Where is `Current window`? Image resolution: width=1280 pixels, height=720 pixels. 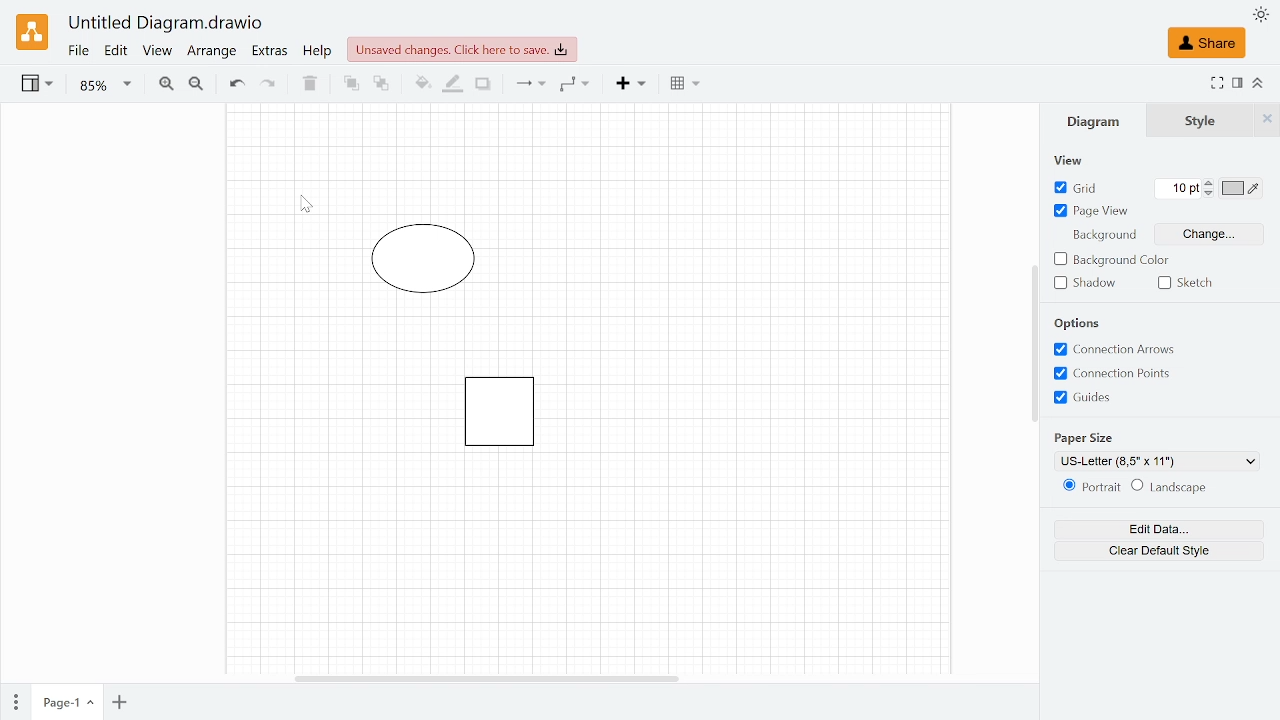
Current window is located at coordinates (167, 24).